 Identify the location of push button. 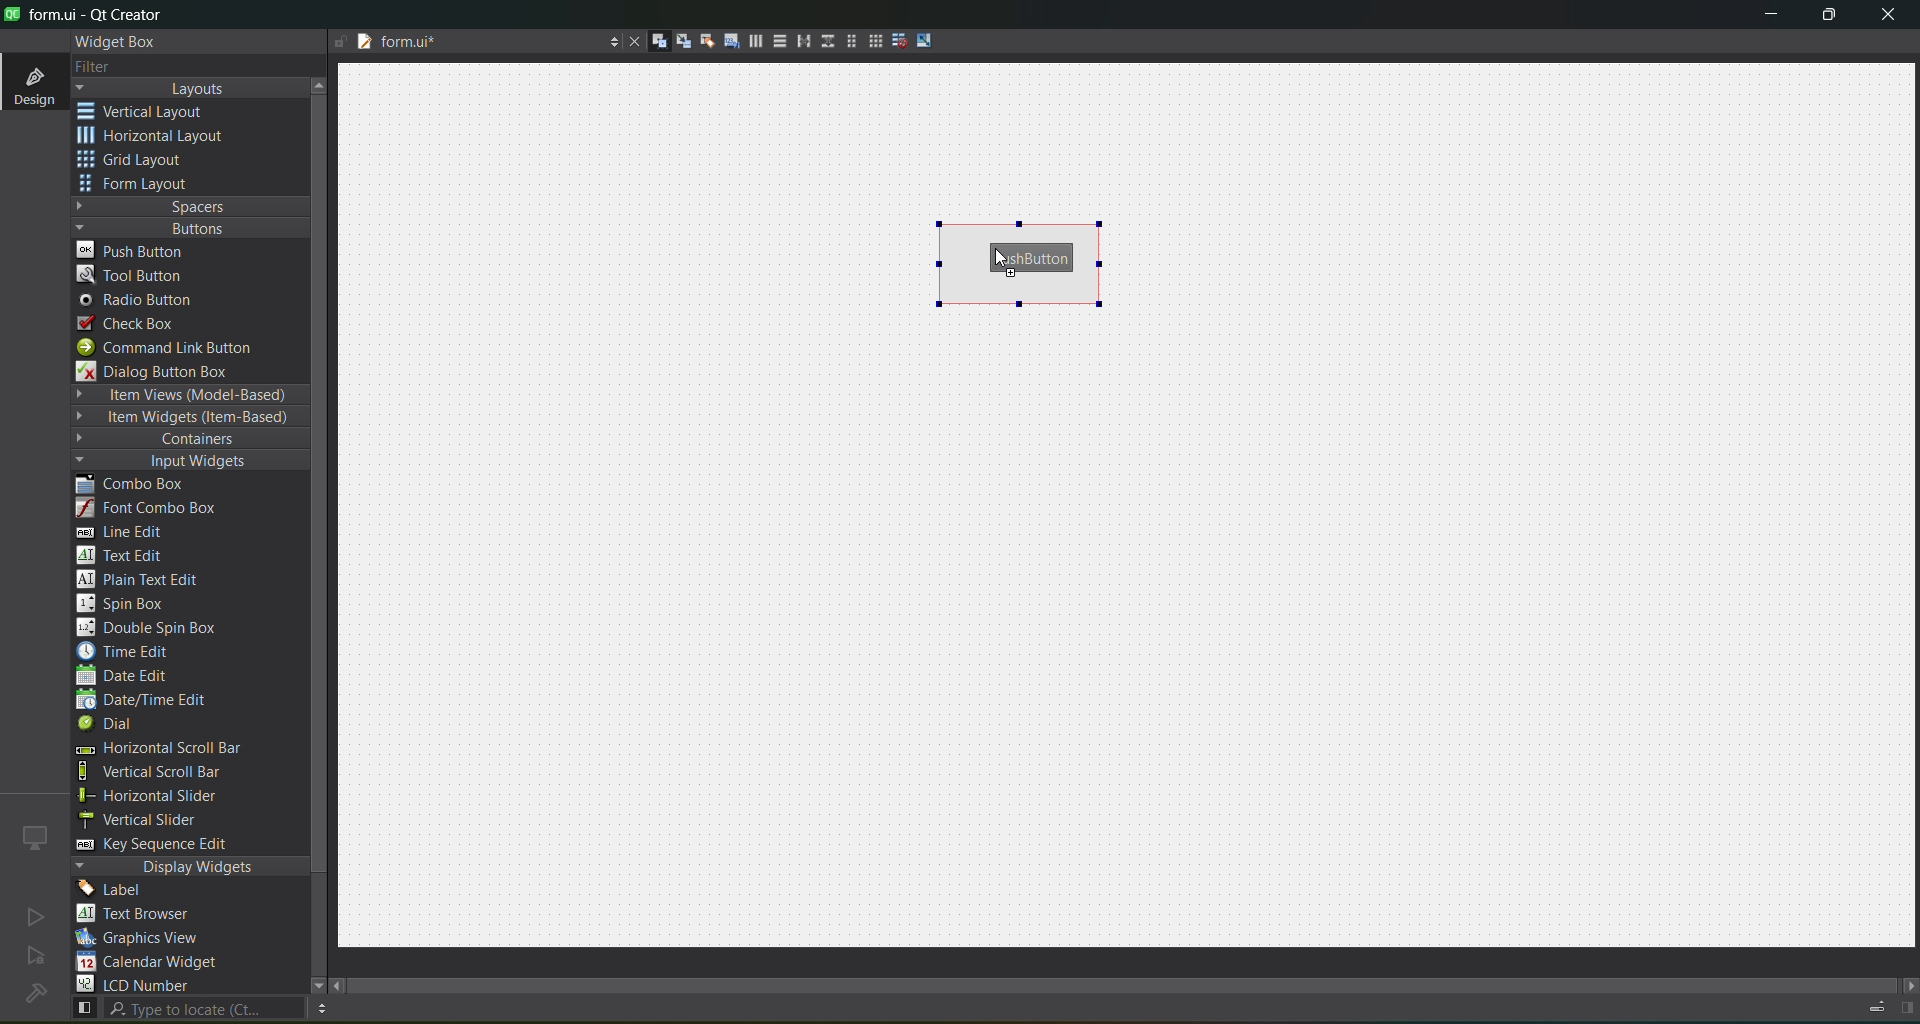
(1033, 259).